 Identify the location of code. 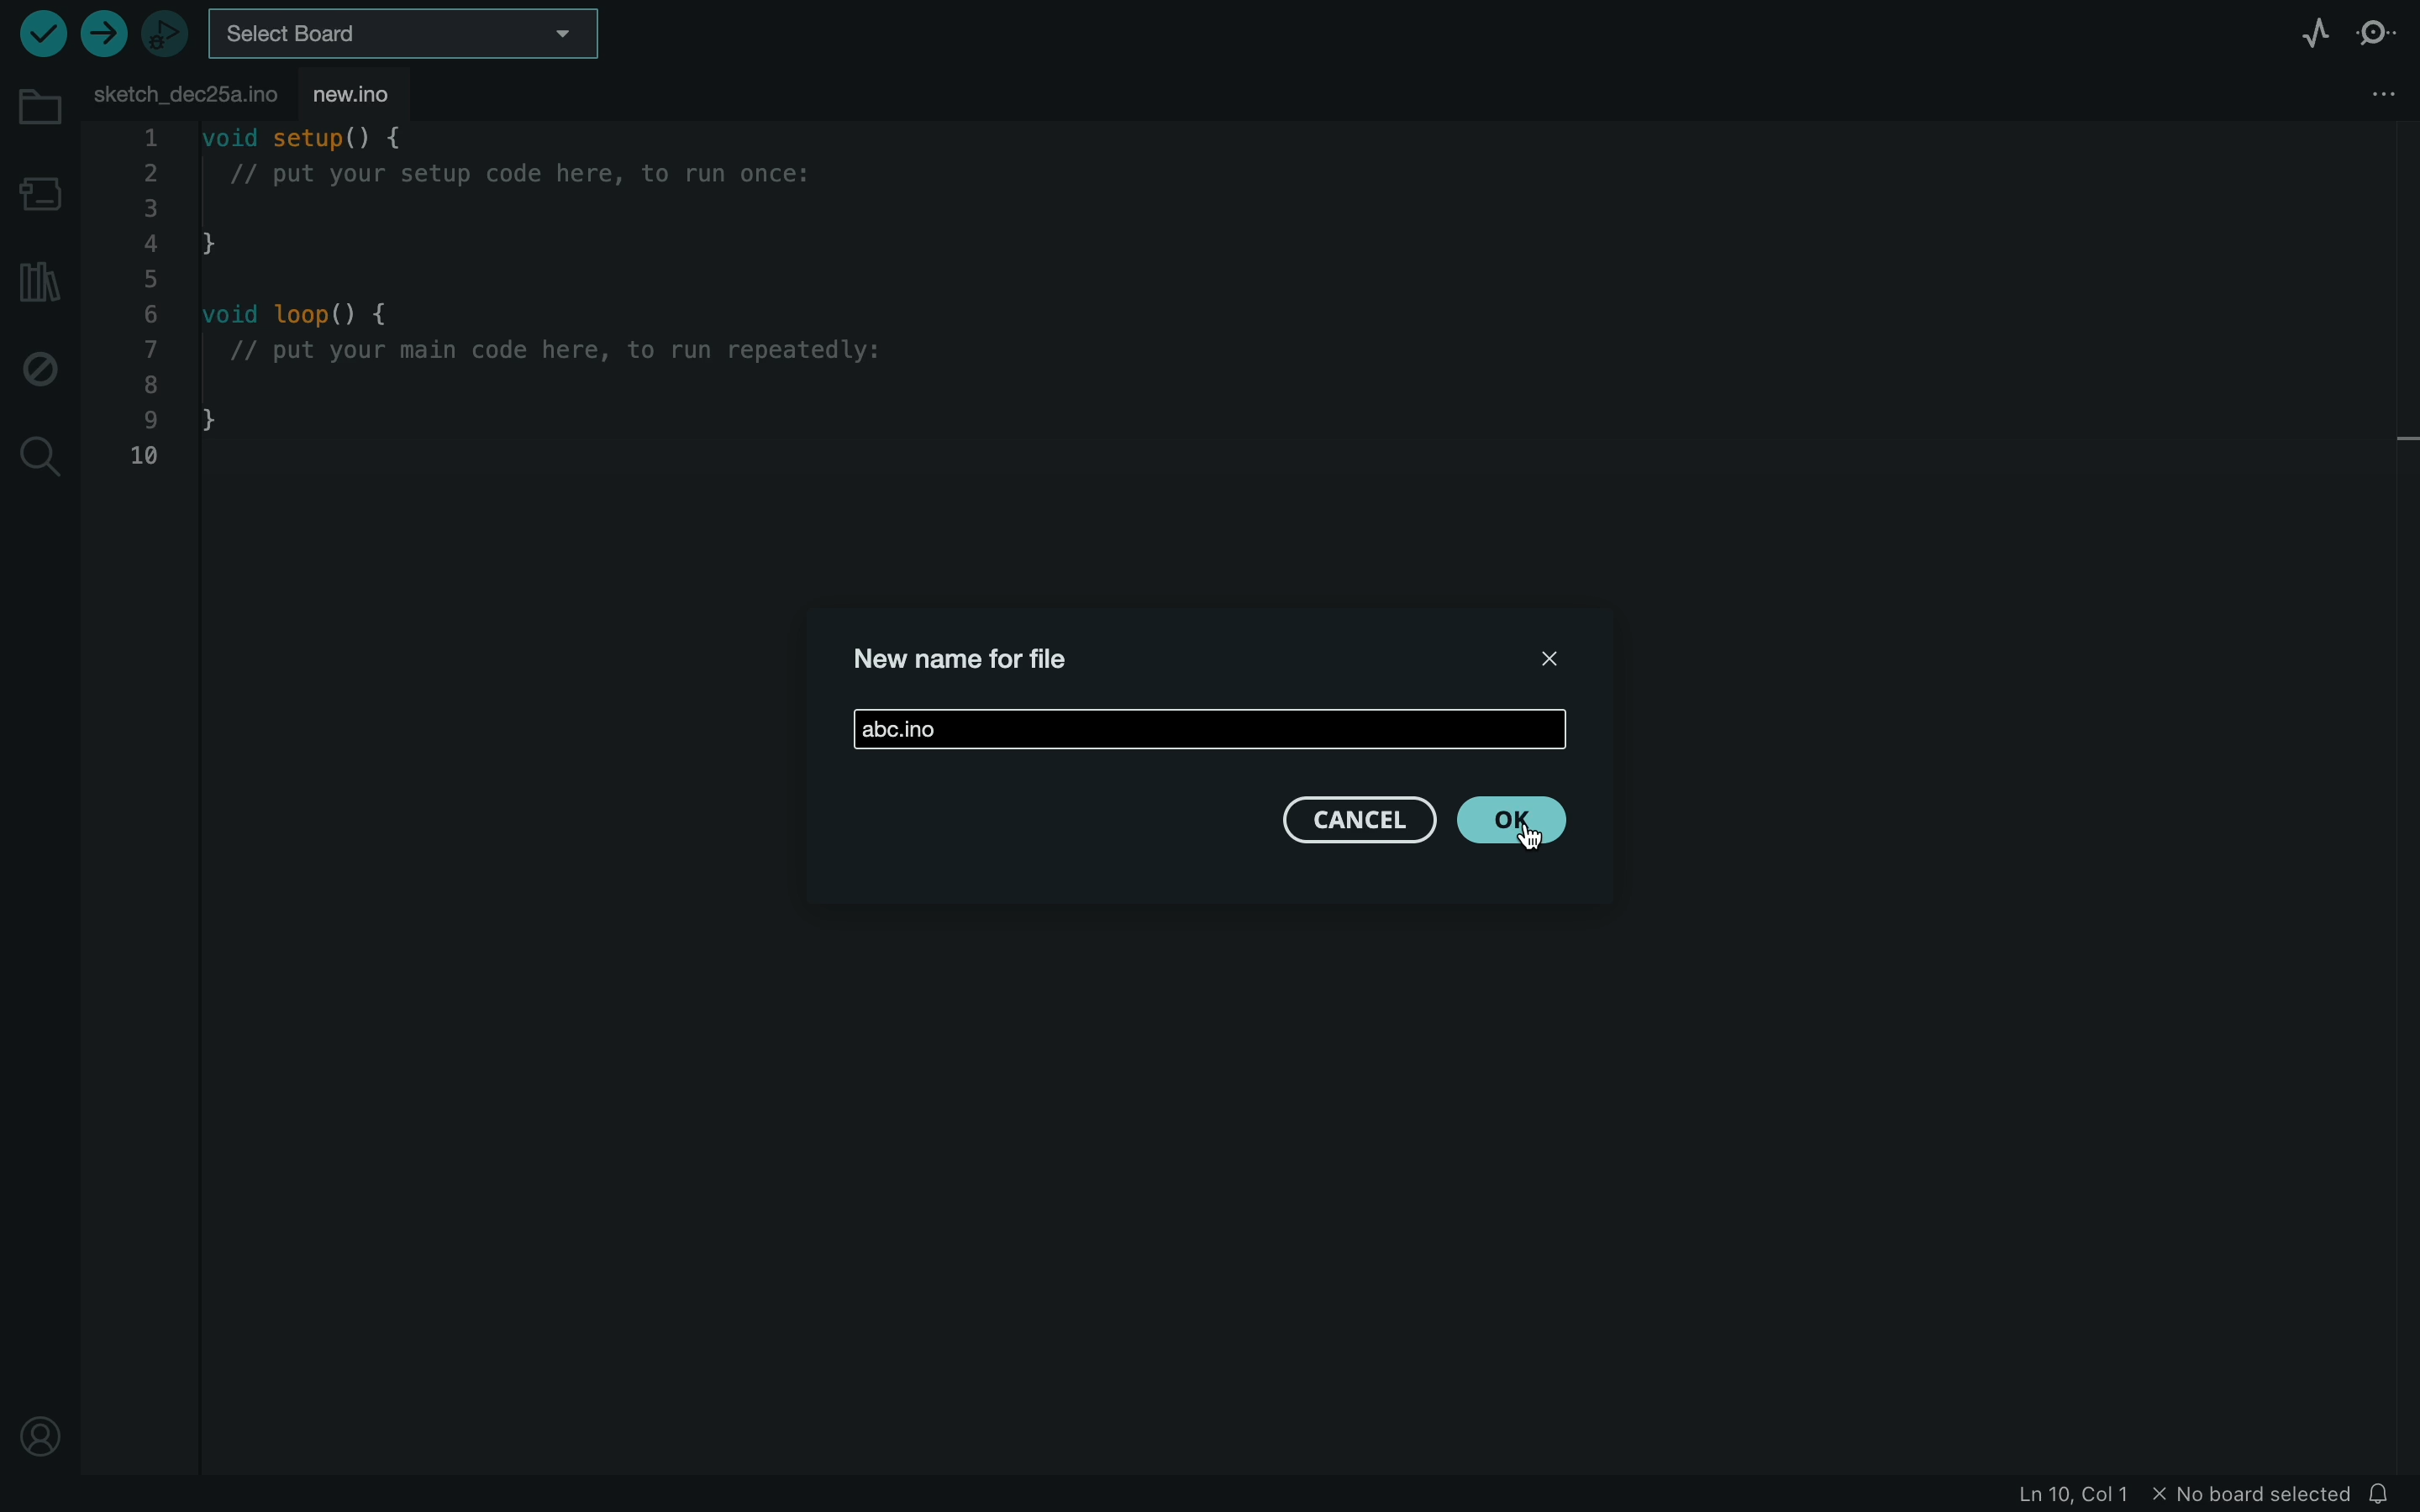
(547, 308).